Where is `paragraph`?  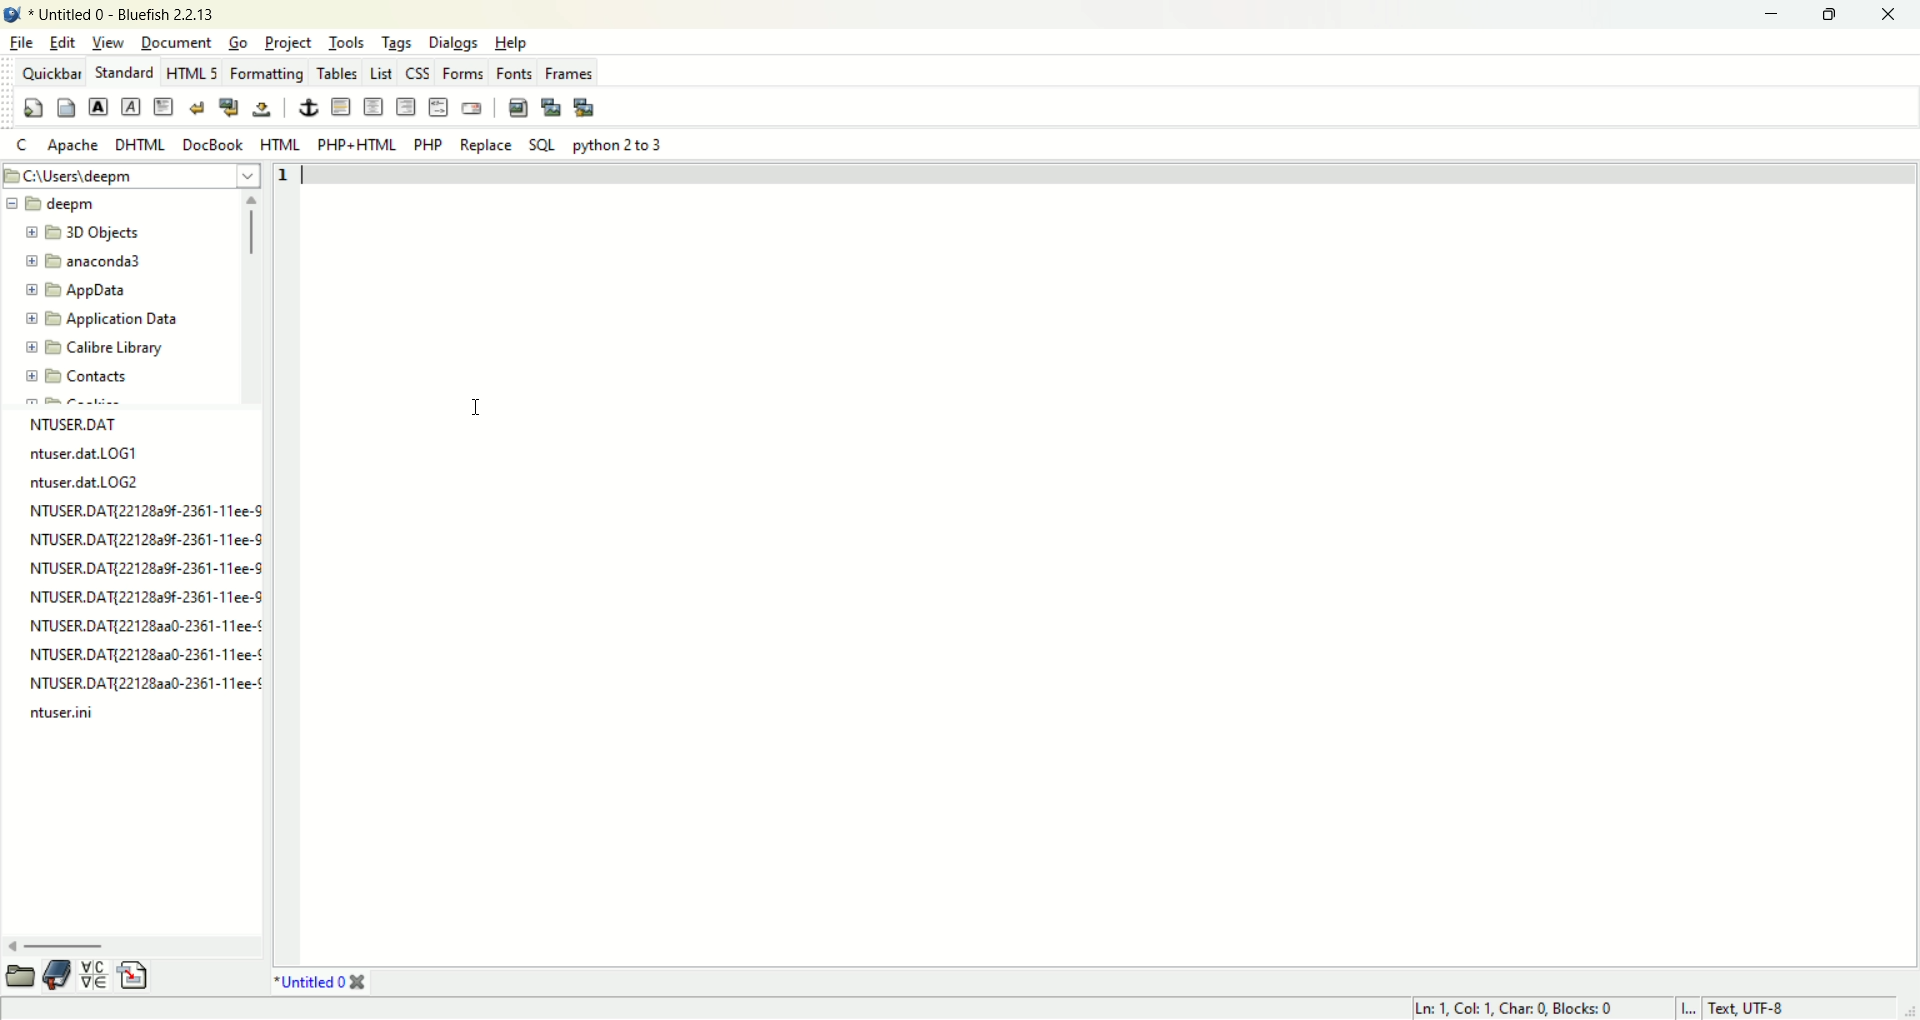
paragraph is located at coordinates (167, 109).